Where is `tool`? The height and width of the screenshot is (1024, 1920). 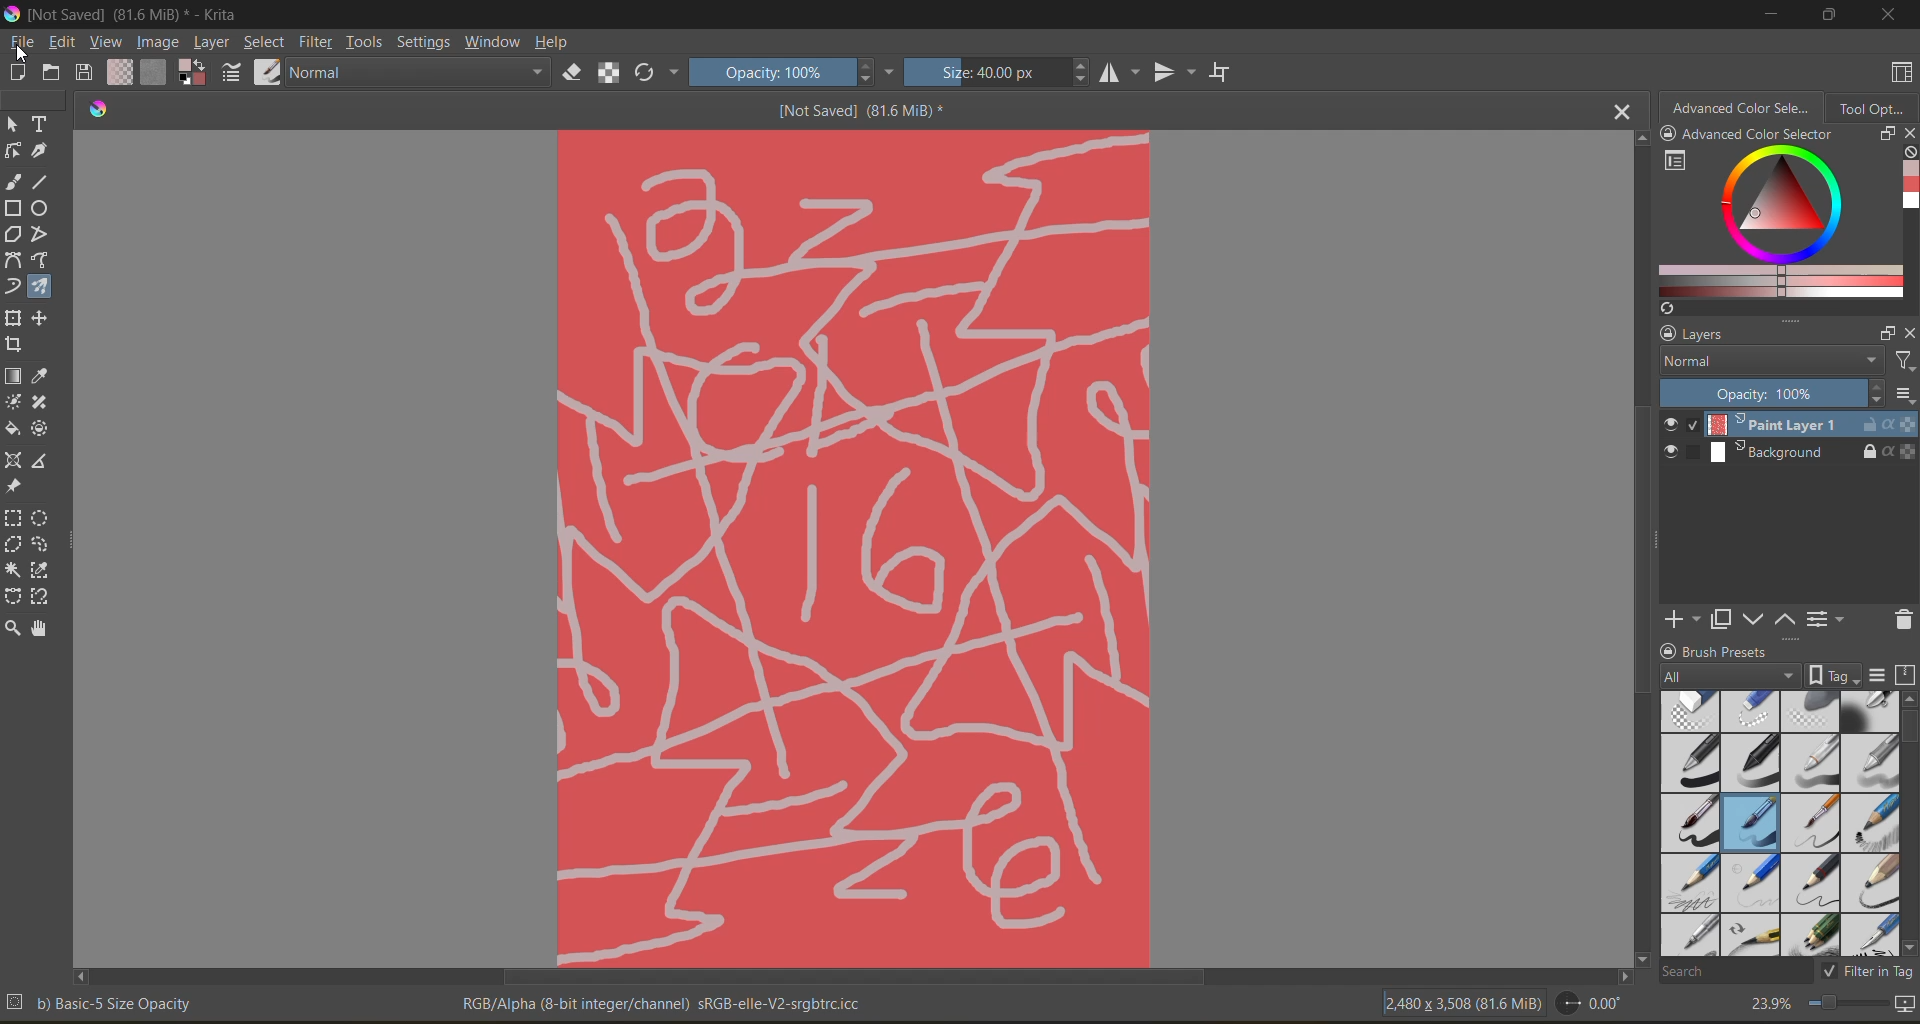 tool is located at coordinates (40, 519).